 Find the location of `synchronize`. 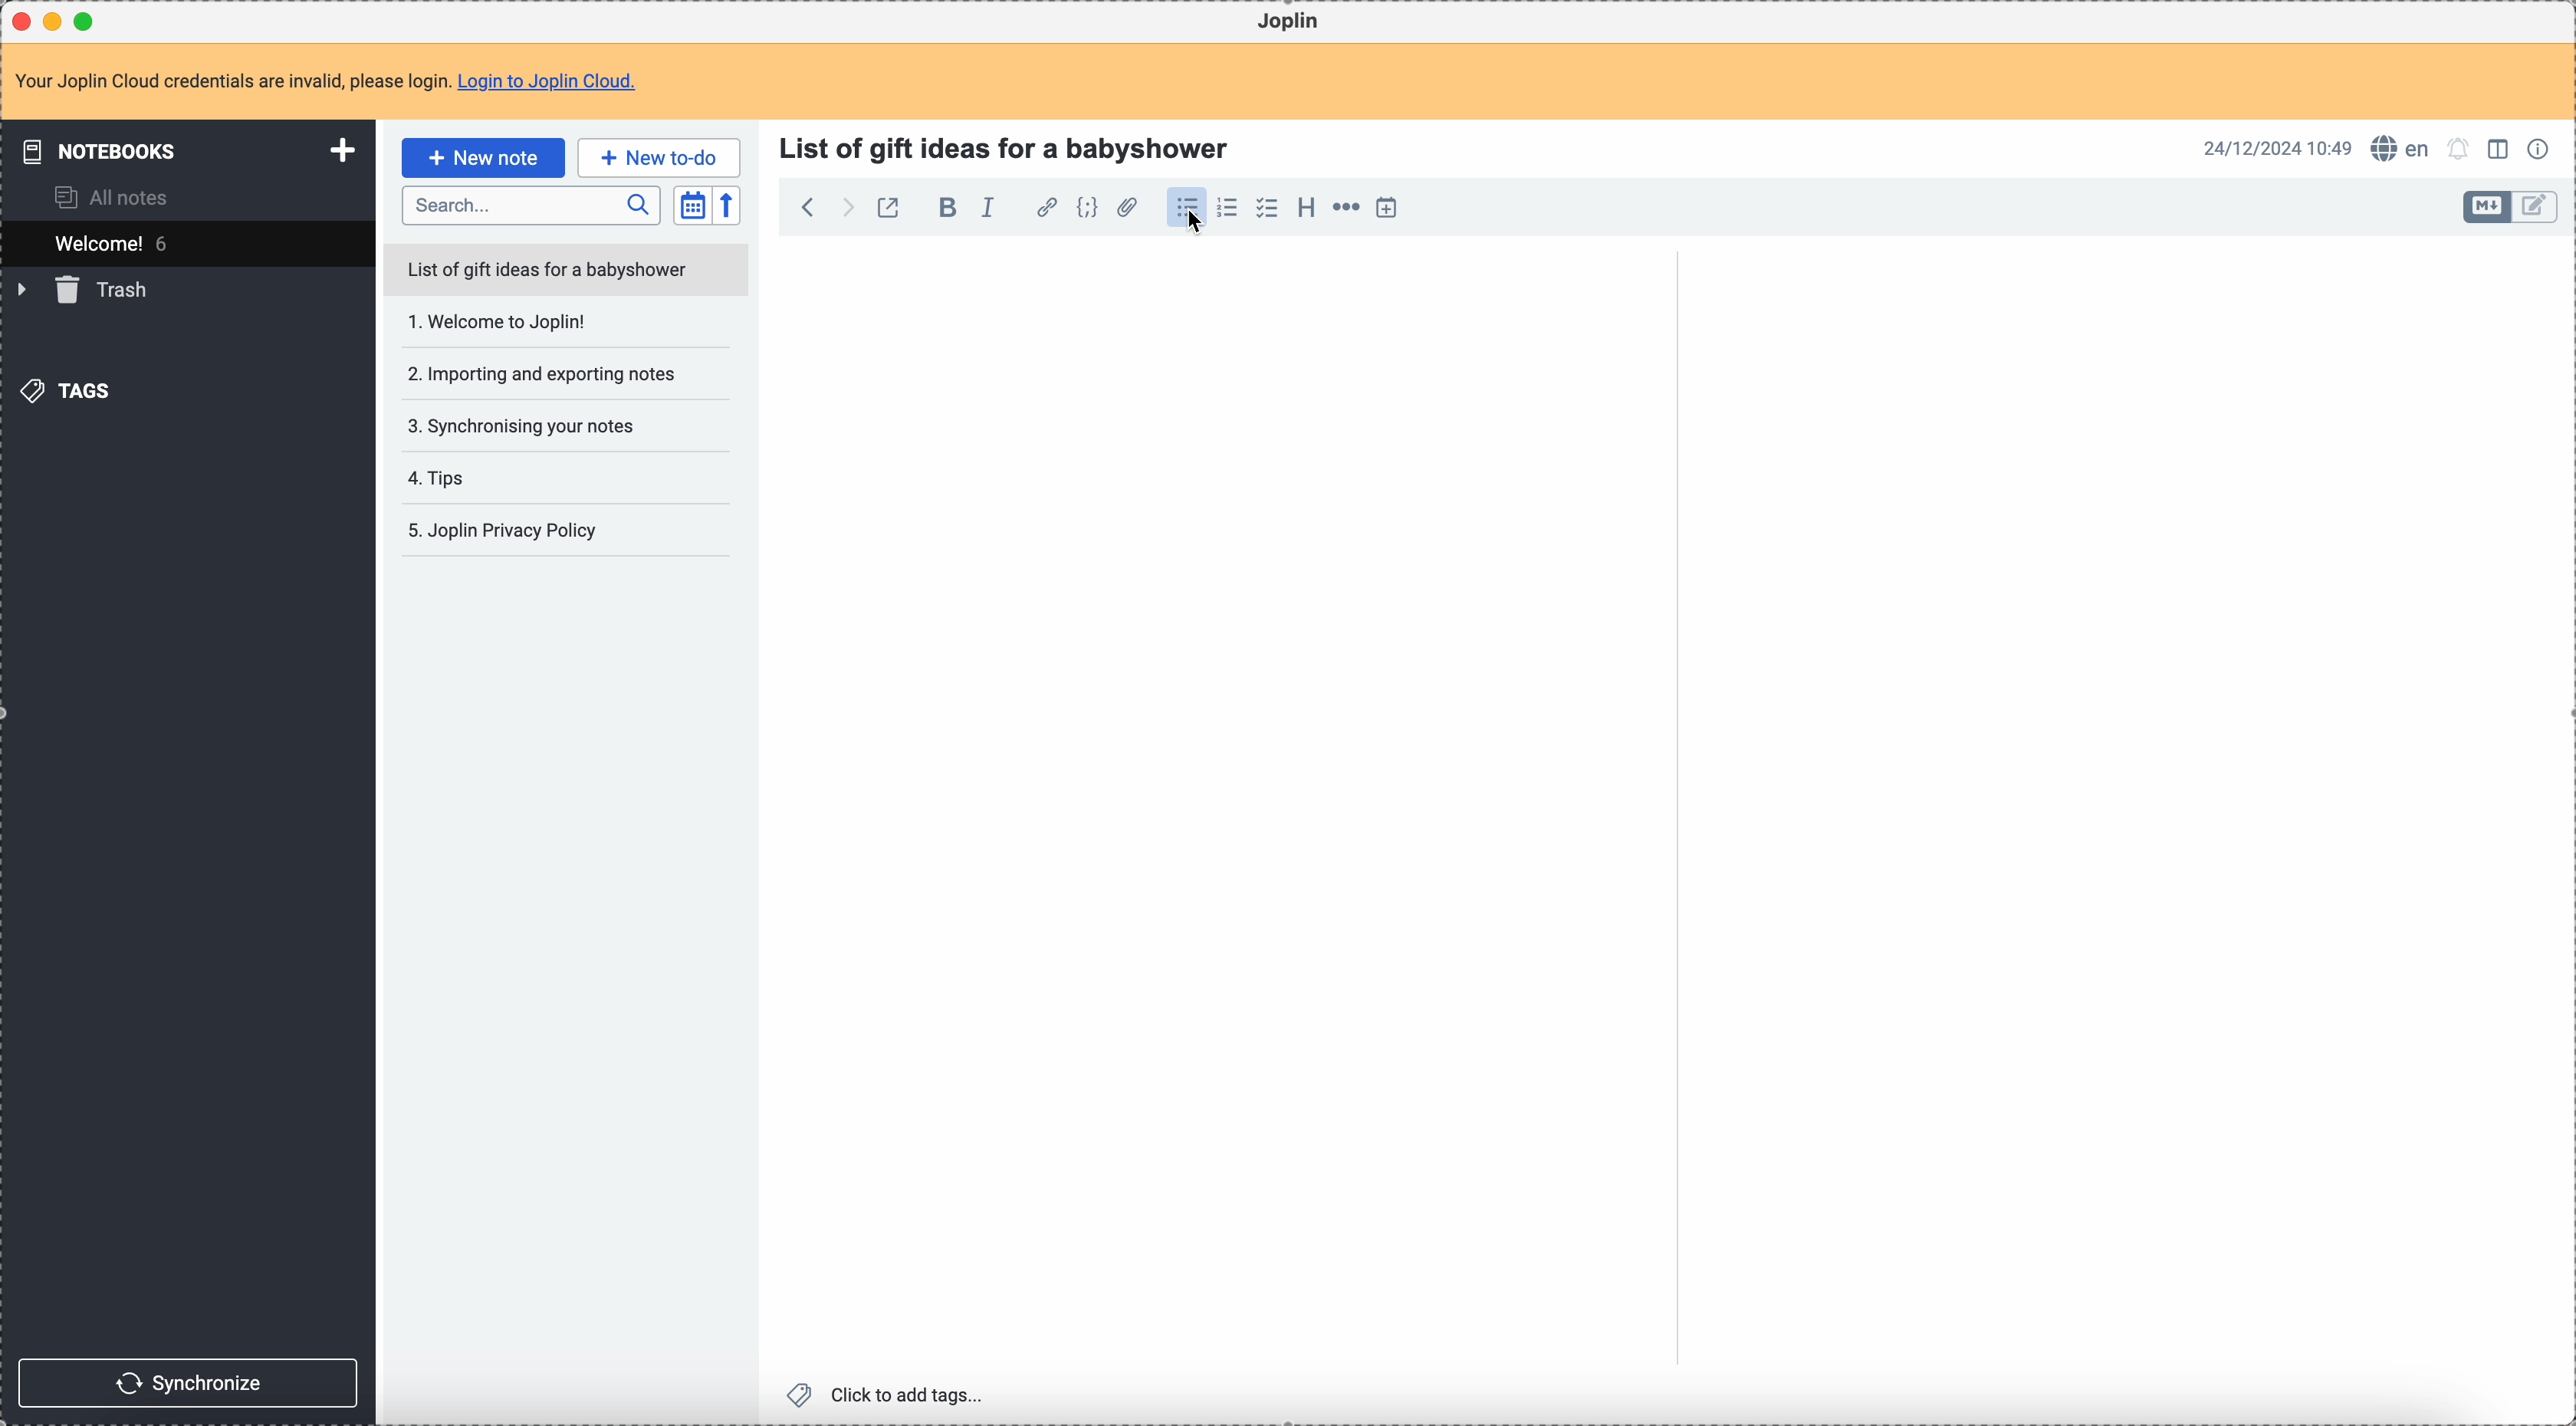

synchronize is located at coordinates (192, 1381).